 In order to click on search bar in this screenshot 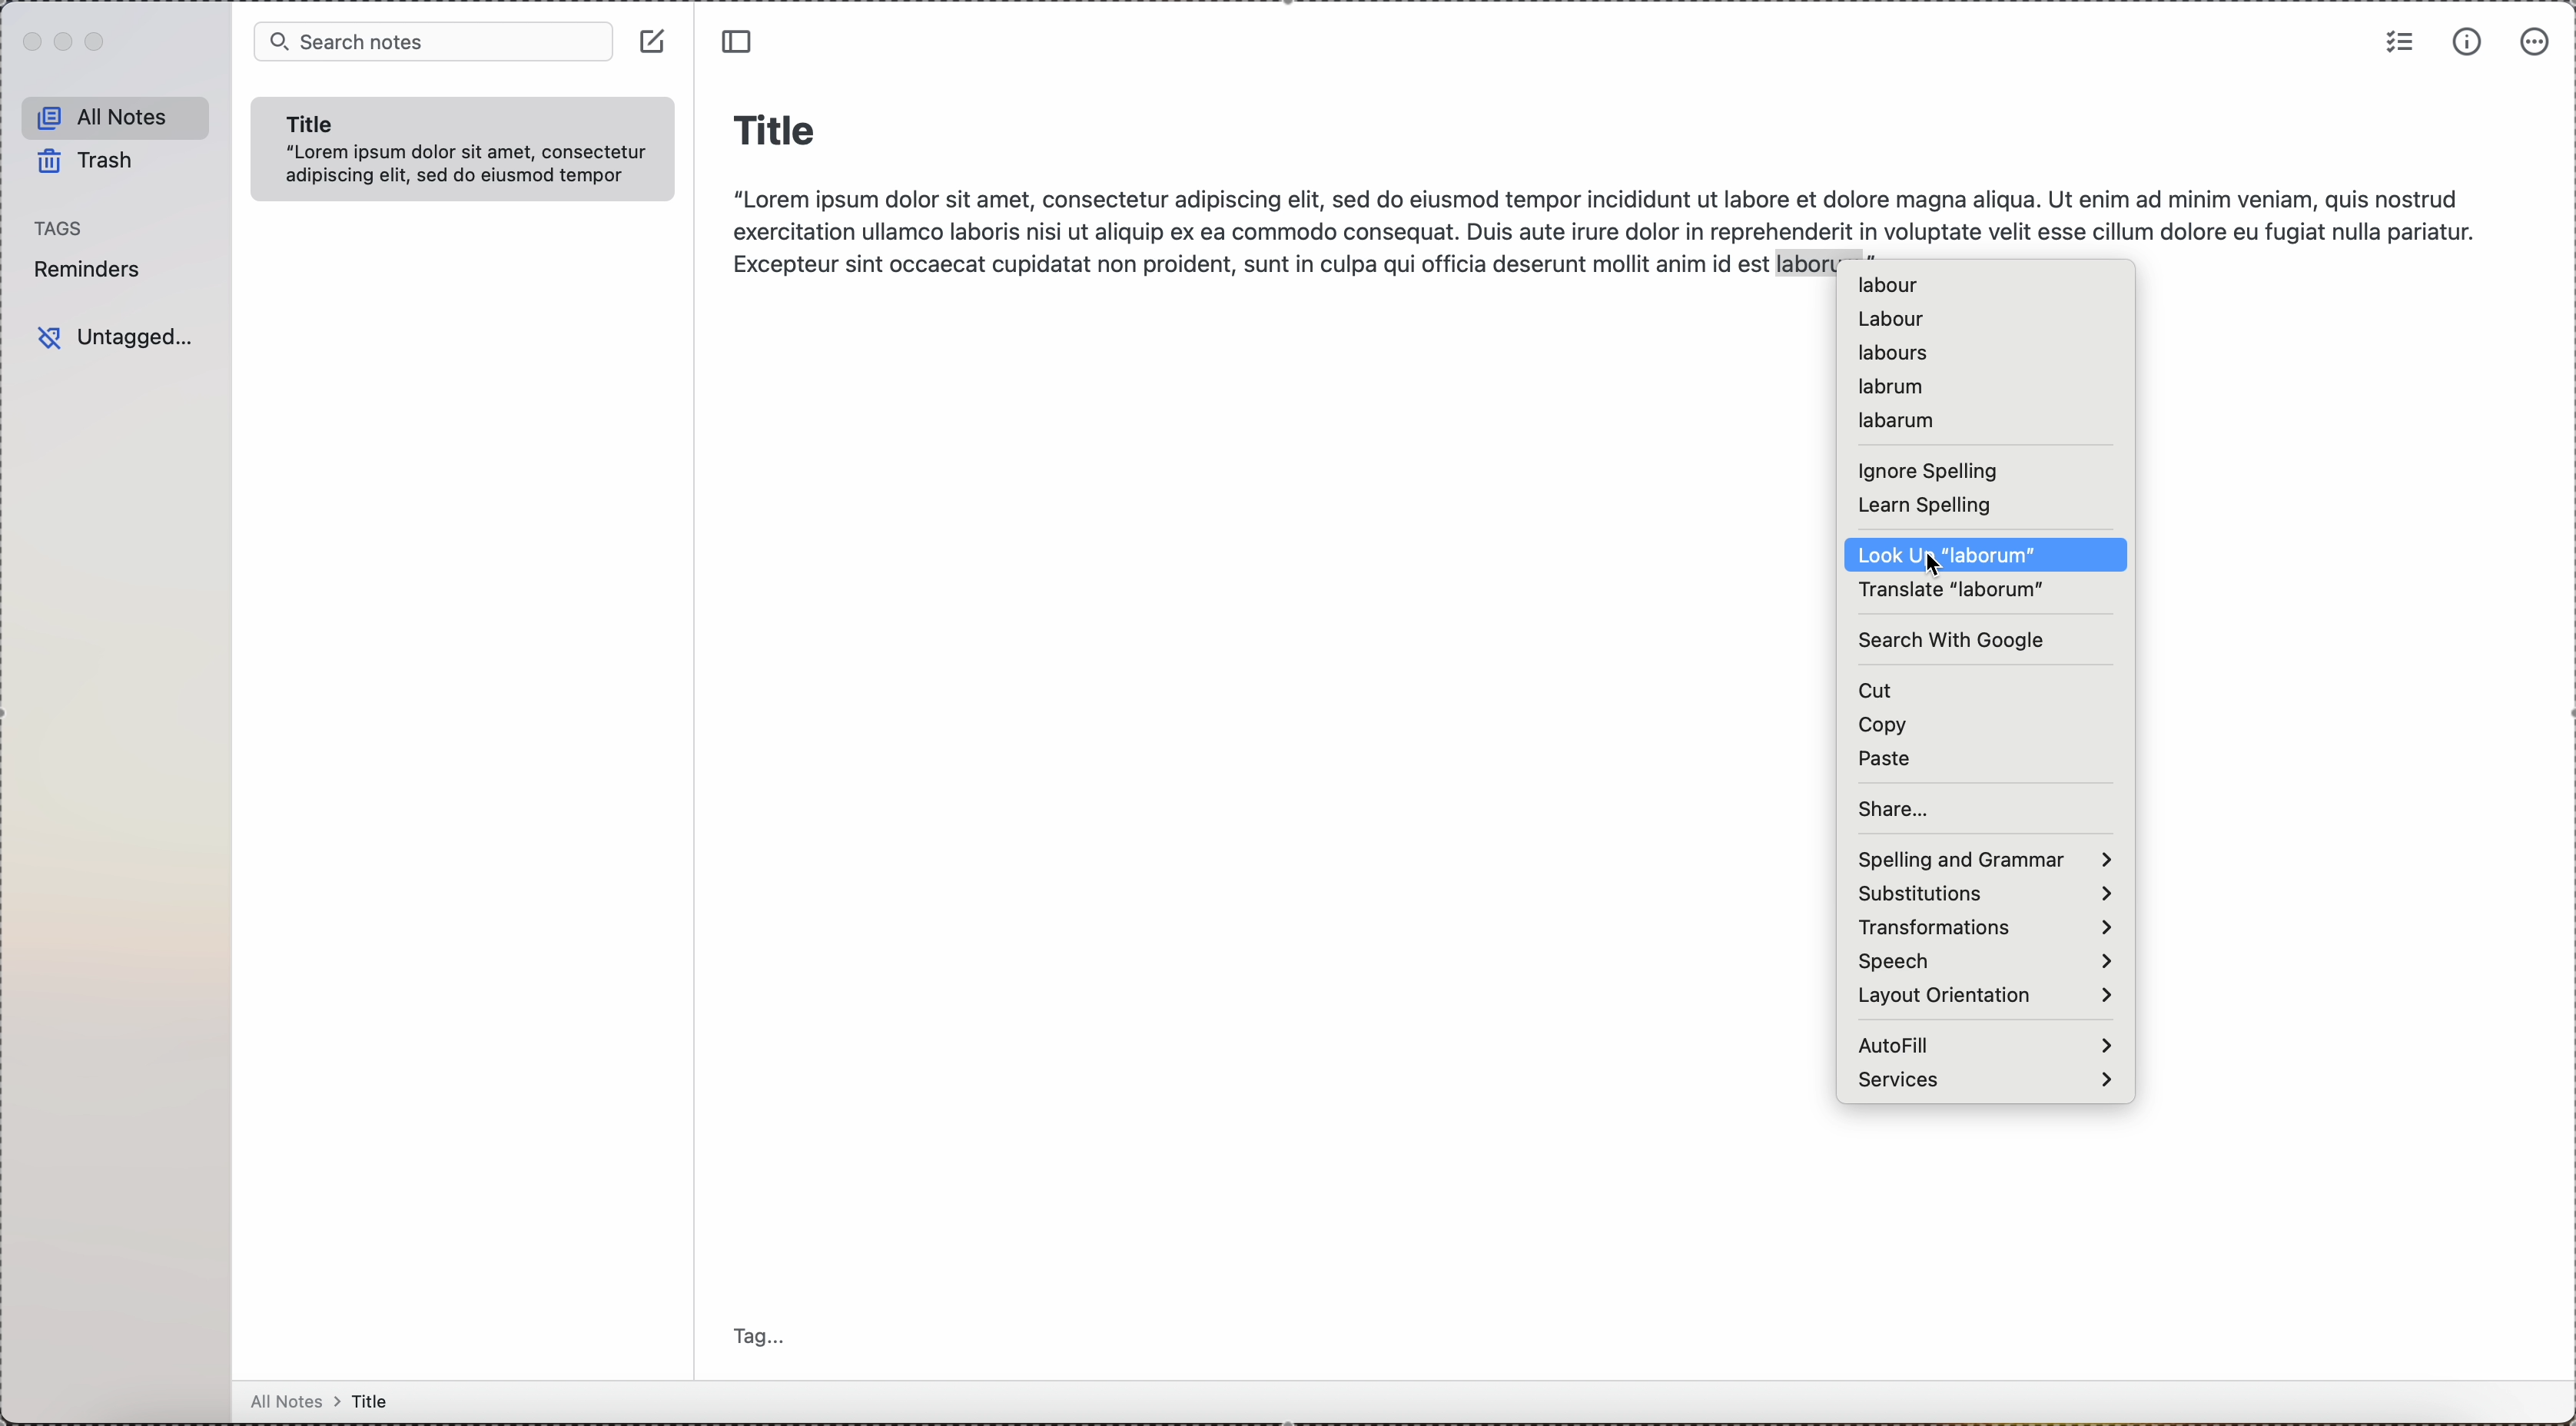, I will do `click(426, 40)`.